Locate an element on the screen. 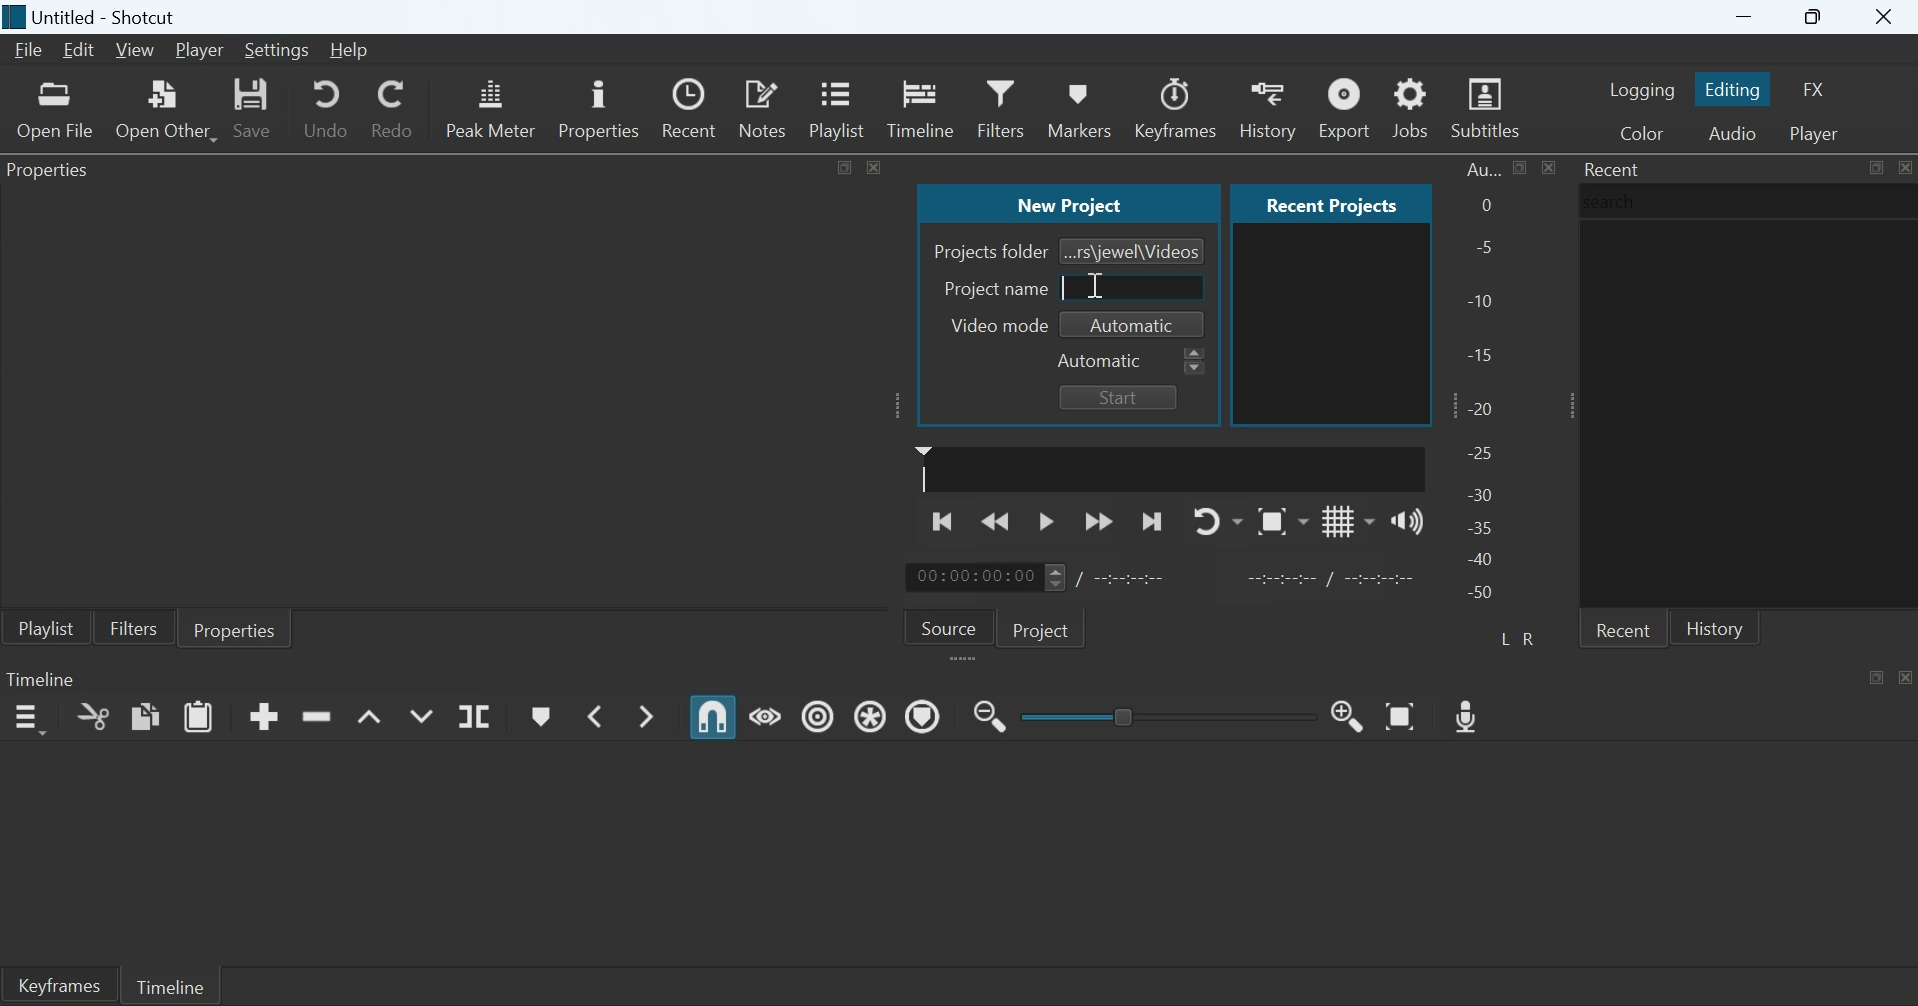  Maximize is located at coordinates (1816, 18).